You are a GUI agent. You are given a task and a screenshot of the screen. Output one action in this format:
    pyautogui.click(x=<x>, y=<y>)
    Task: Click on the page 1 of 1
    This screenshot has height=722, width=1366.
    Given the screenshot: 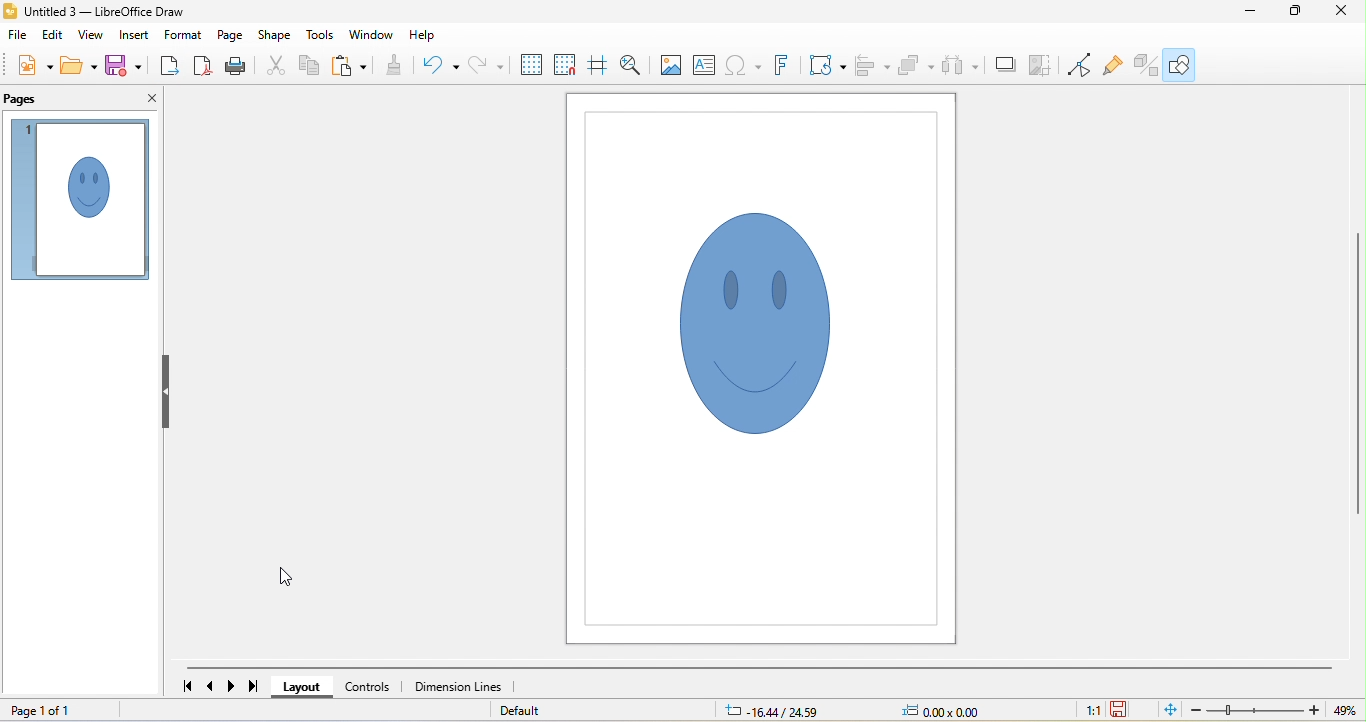 What is the action you would take?
    pyautogui.click(x=42, y=711)
    